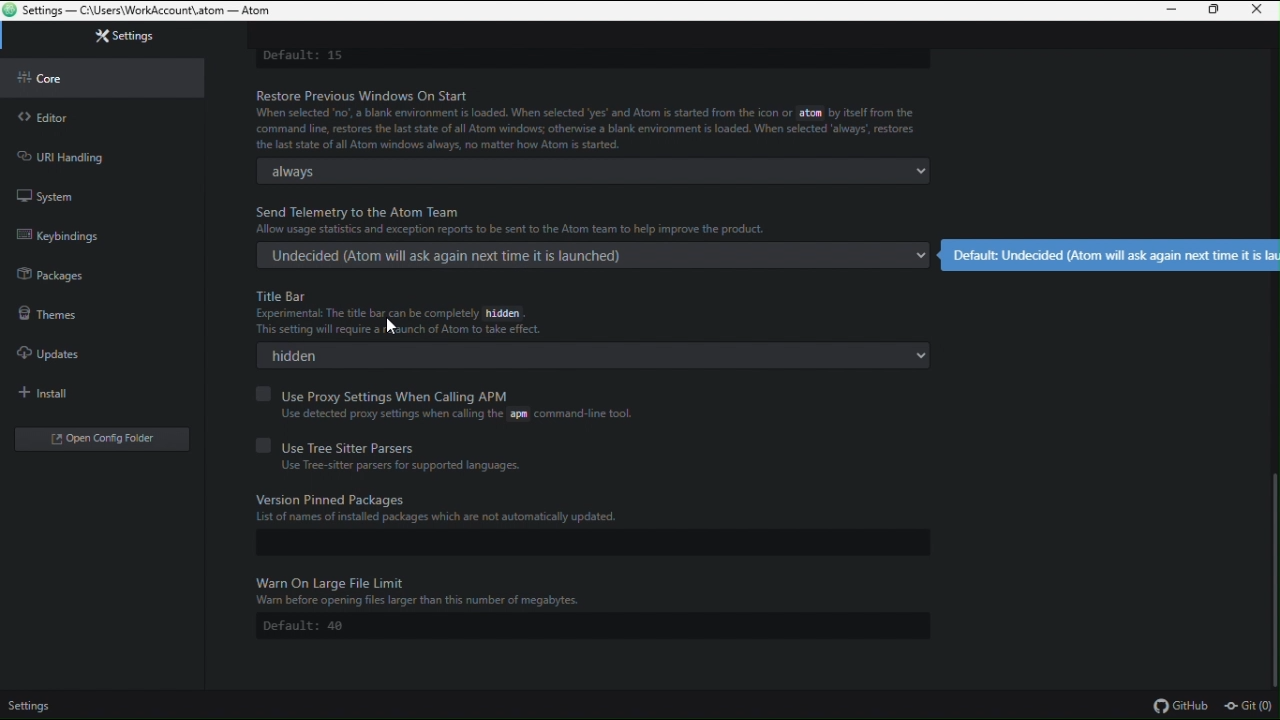 The height and width of the screenshot is (720, 1280). What do you see at coordinates (93, 436) in the screenshot?
I see `open configeditor` at bounding box center [93, 436].